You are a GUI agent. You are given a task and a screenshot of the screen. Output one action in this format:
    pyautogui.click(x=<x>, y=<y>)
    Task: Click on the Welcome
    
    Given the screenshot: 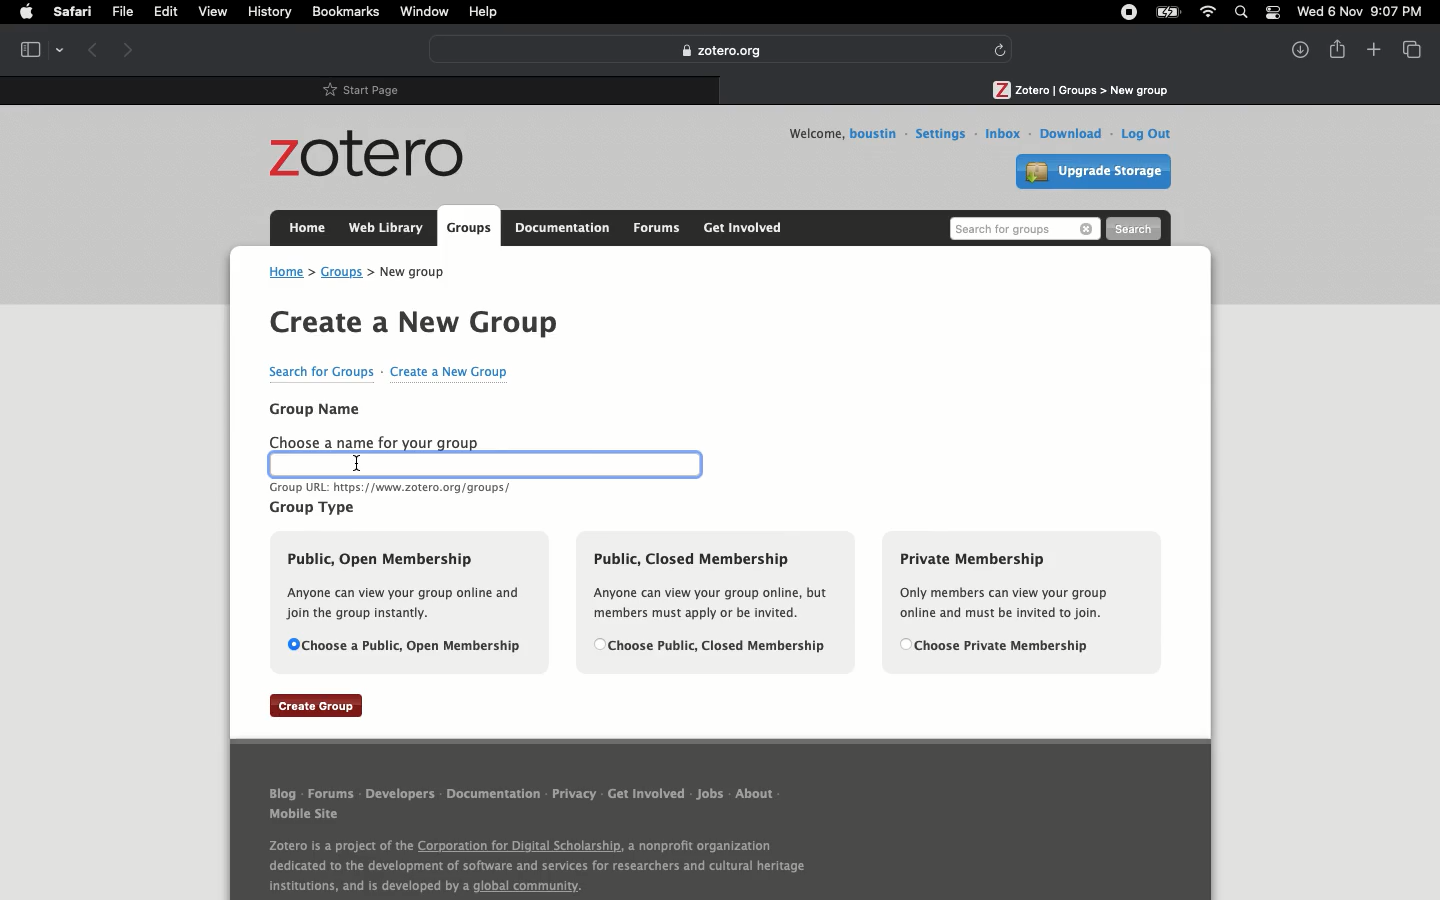 What is the action you would take?
    pyautogui.click(x=810, y=133)
    